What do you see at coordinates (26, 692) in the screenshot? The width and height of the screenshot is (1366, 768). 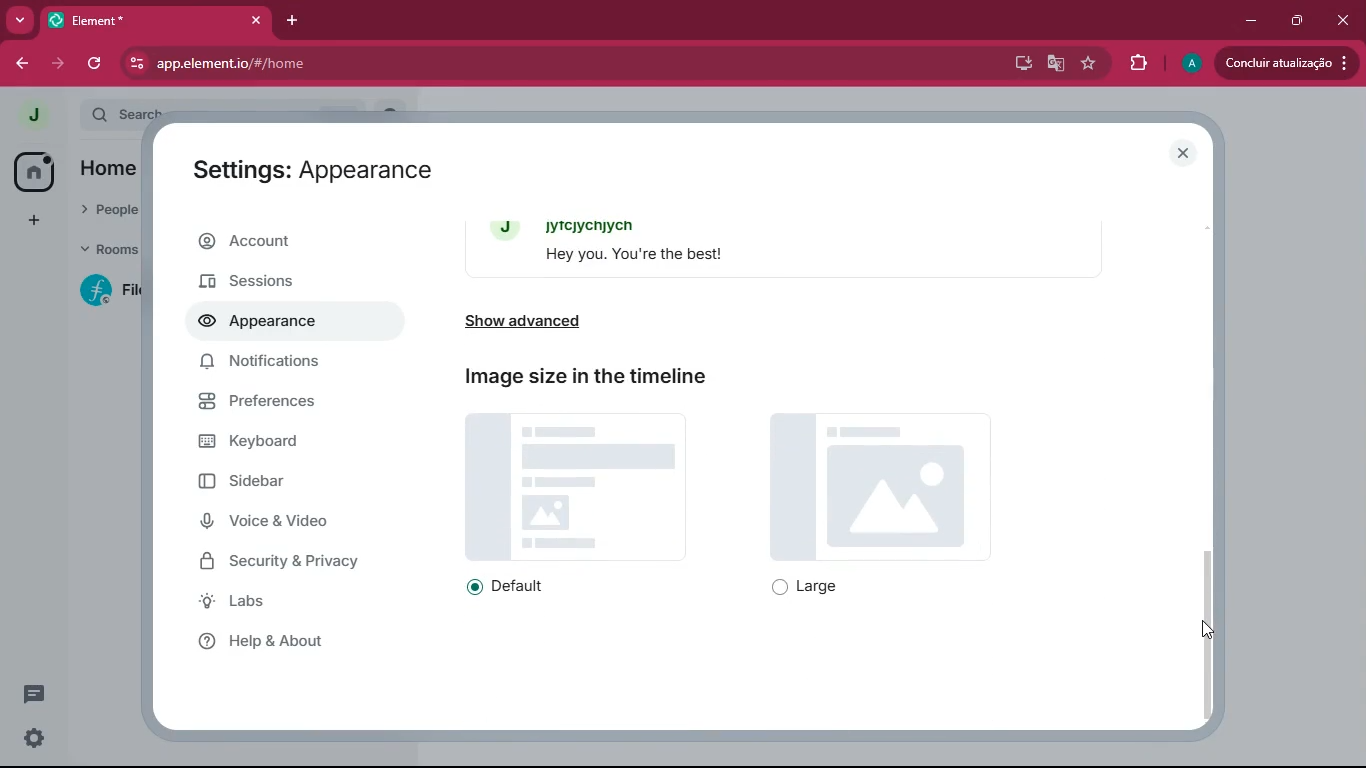 I see `conversations` at bounding box center [26, 692].